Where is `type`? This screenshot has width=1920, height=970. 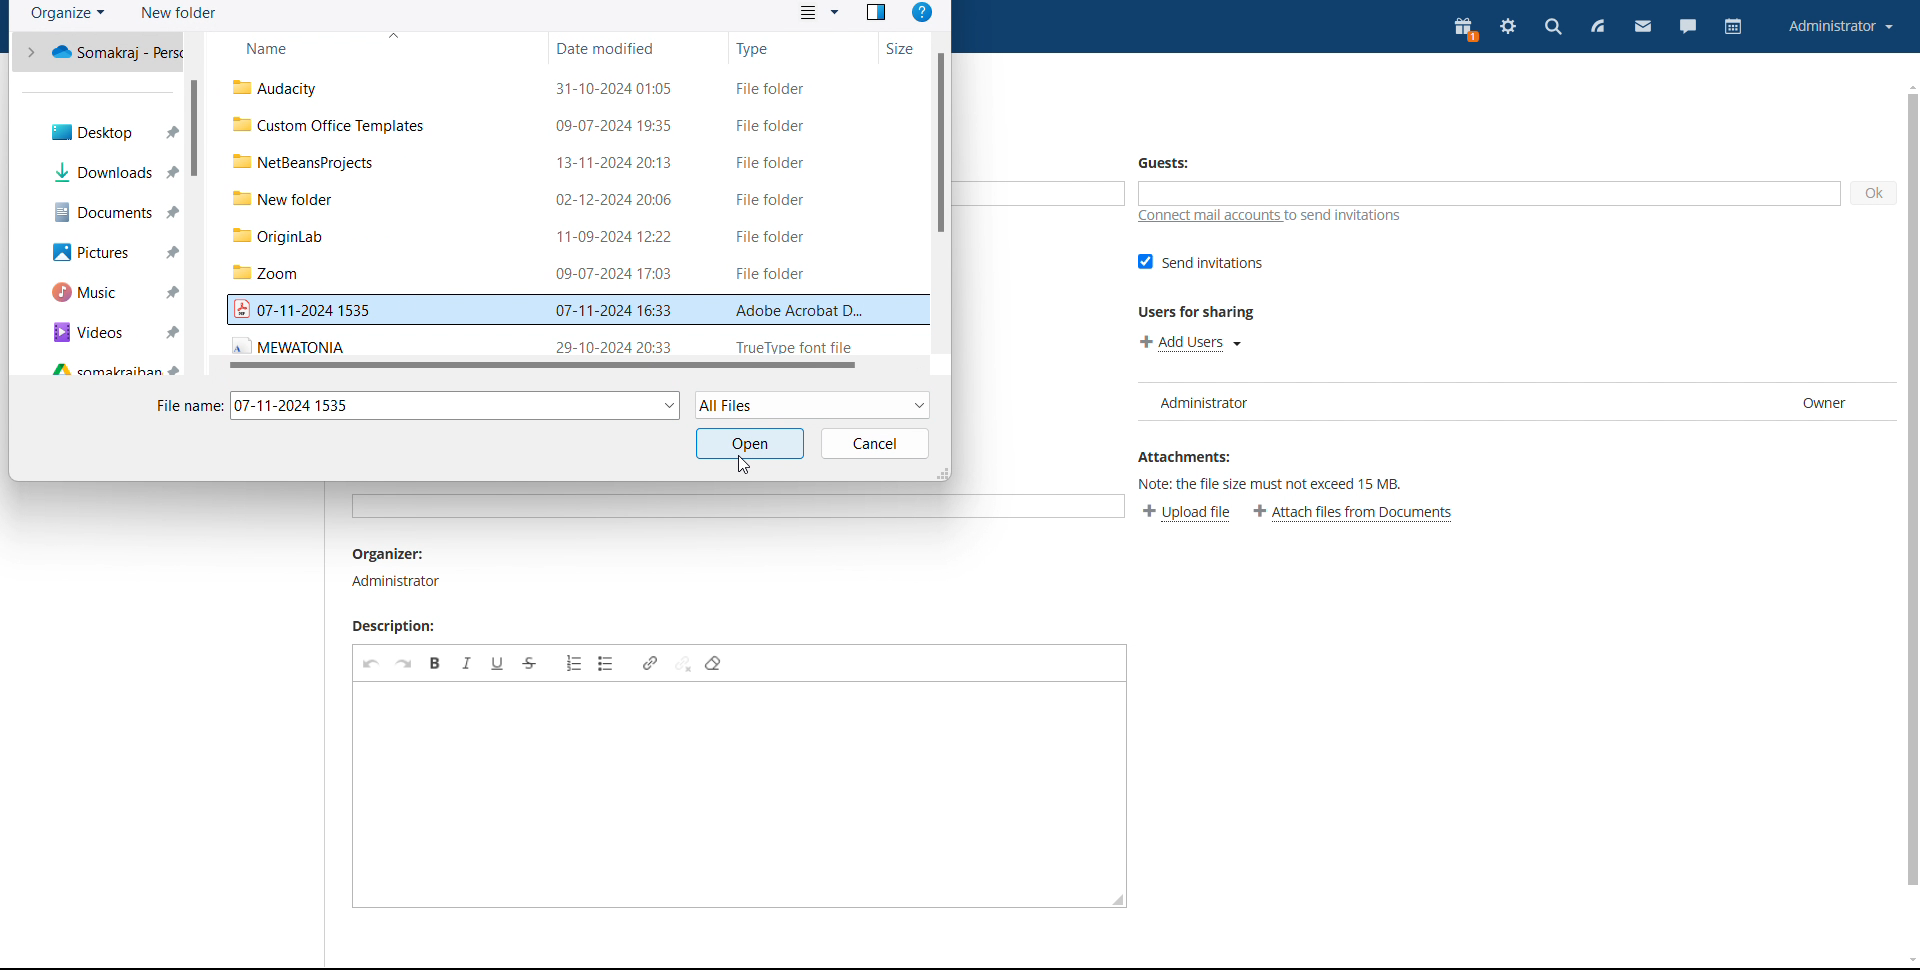 type is located at coordinates (800, 46).